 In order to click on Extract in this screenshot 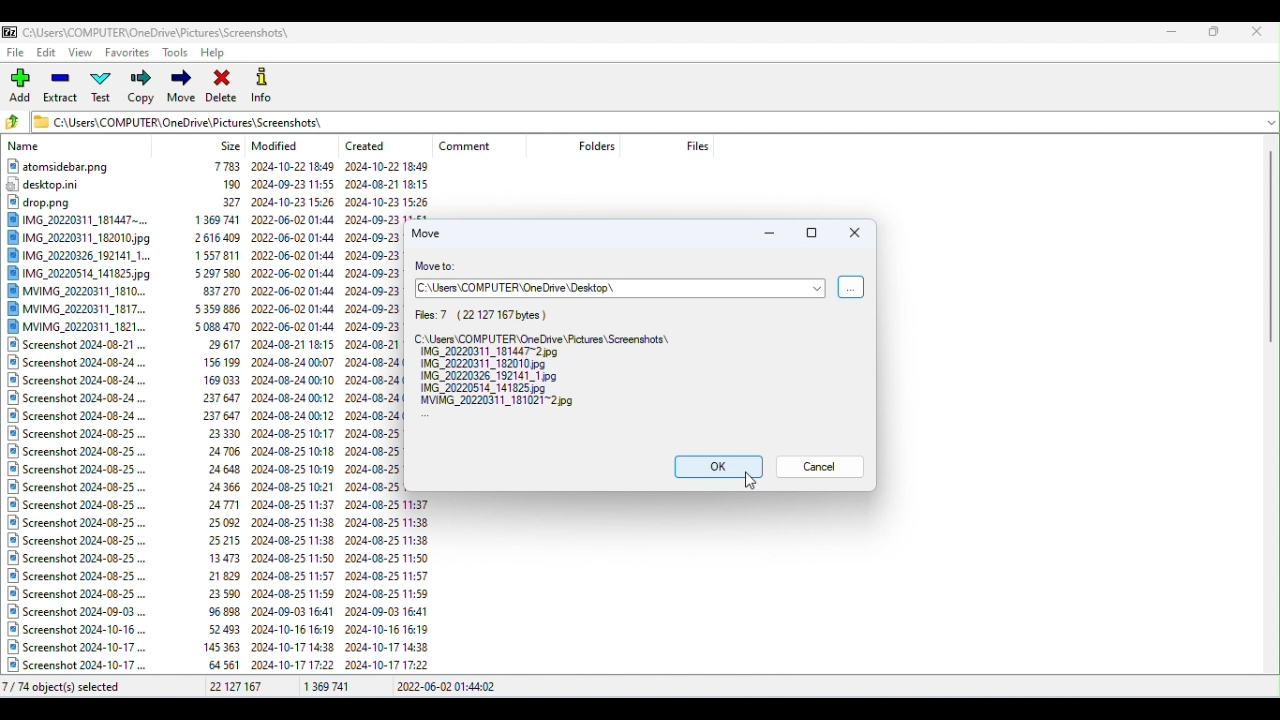, I will do `click(62, 89)`.